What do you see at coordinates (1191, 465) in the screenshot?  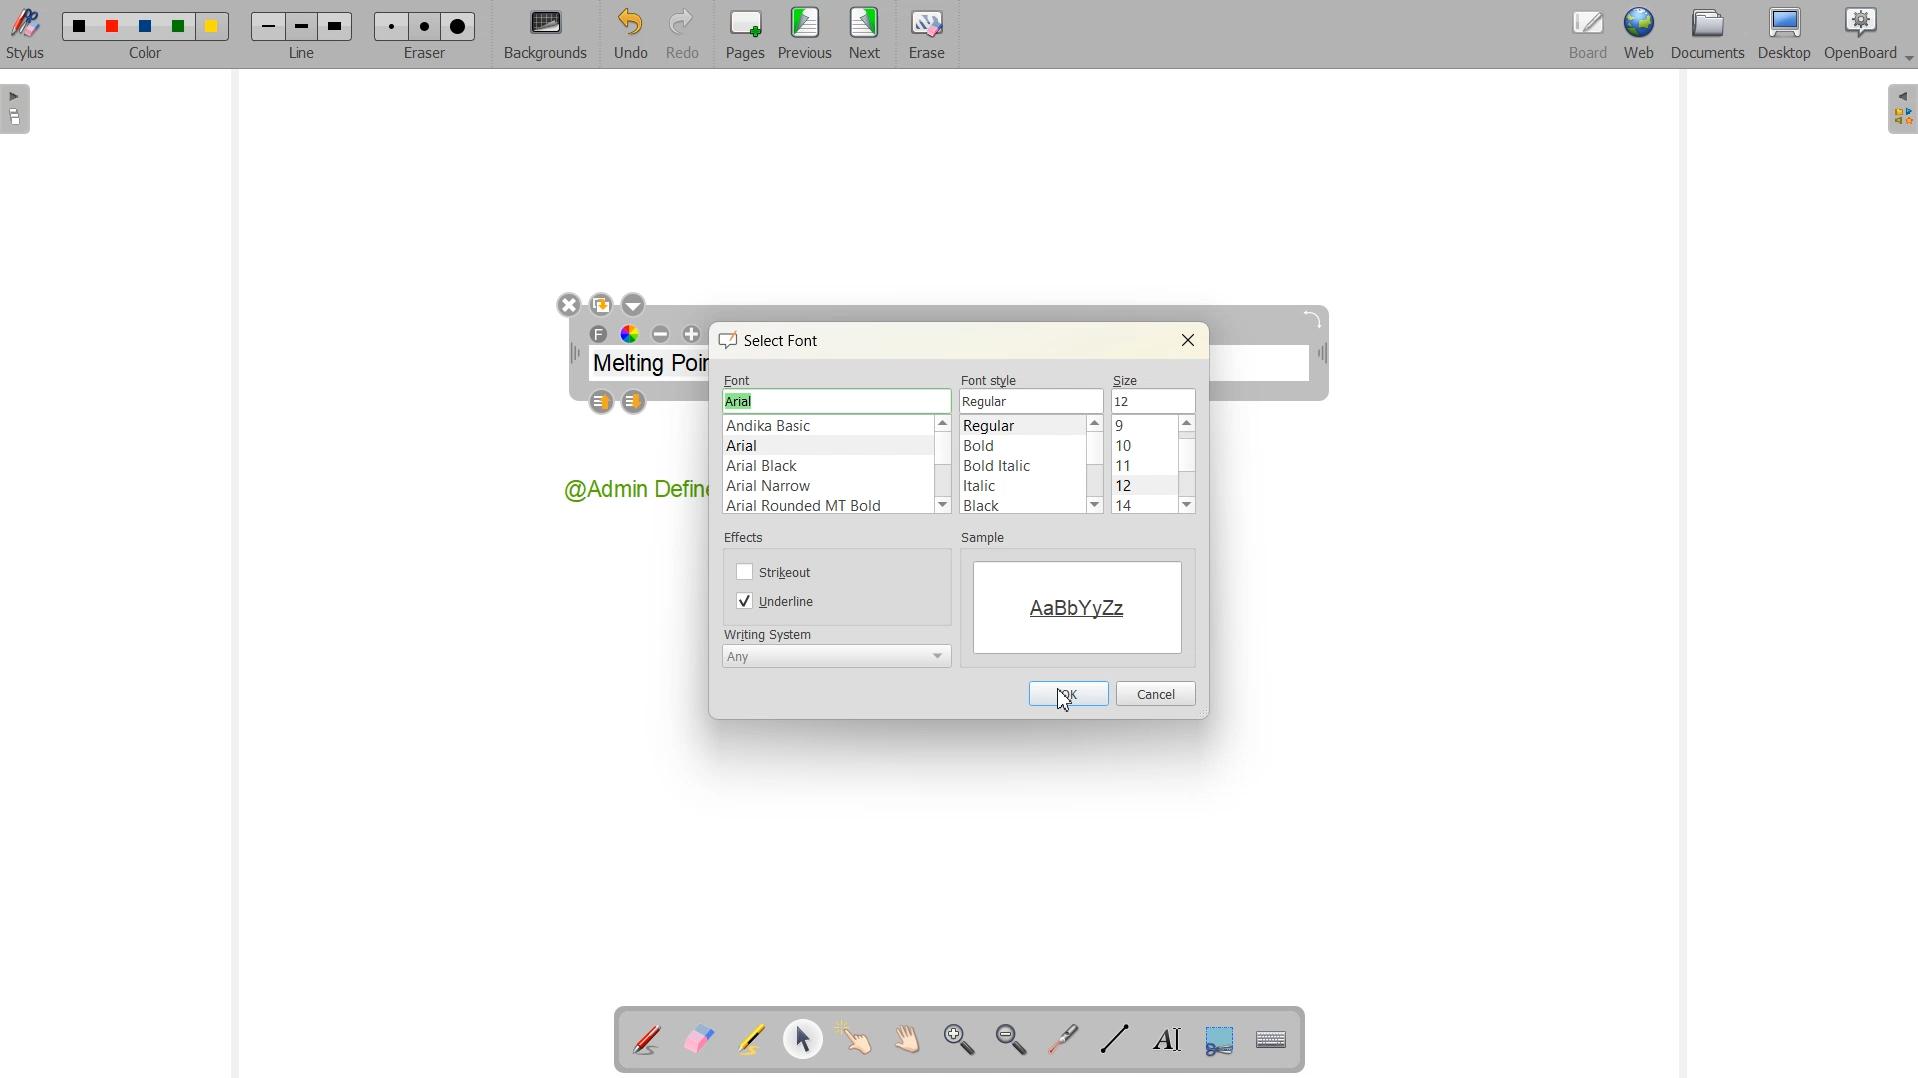 I see `Vertical srollbar` at bounding box center [1191, 465].